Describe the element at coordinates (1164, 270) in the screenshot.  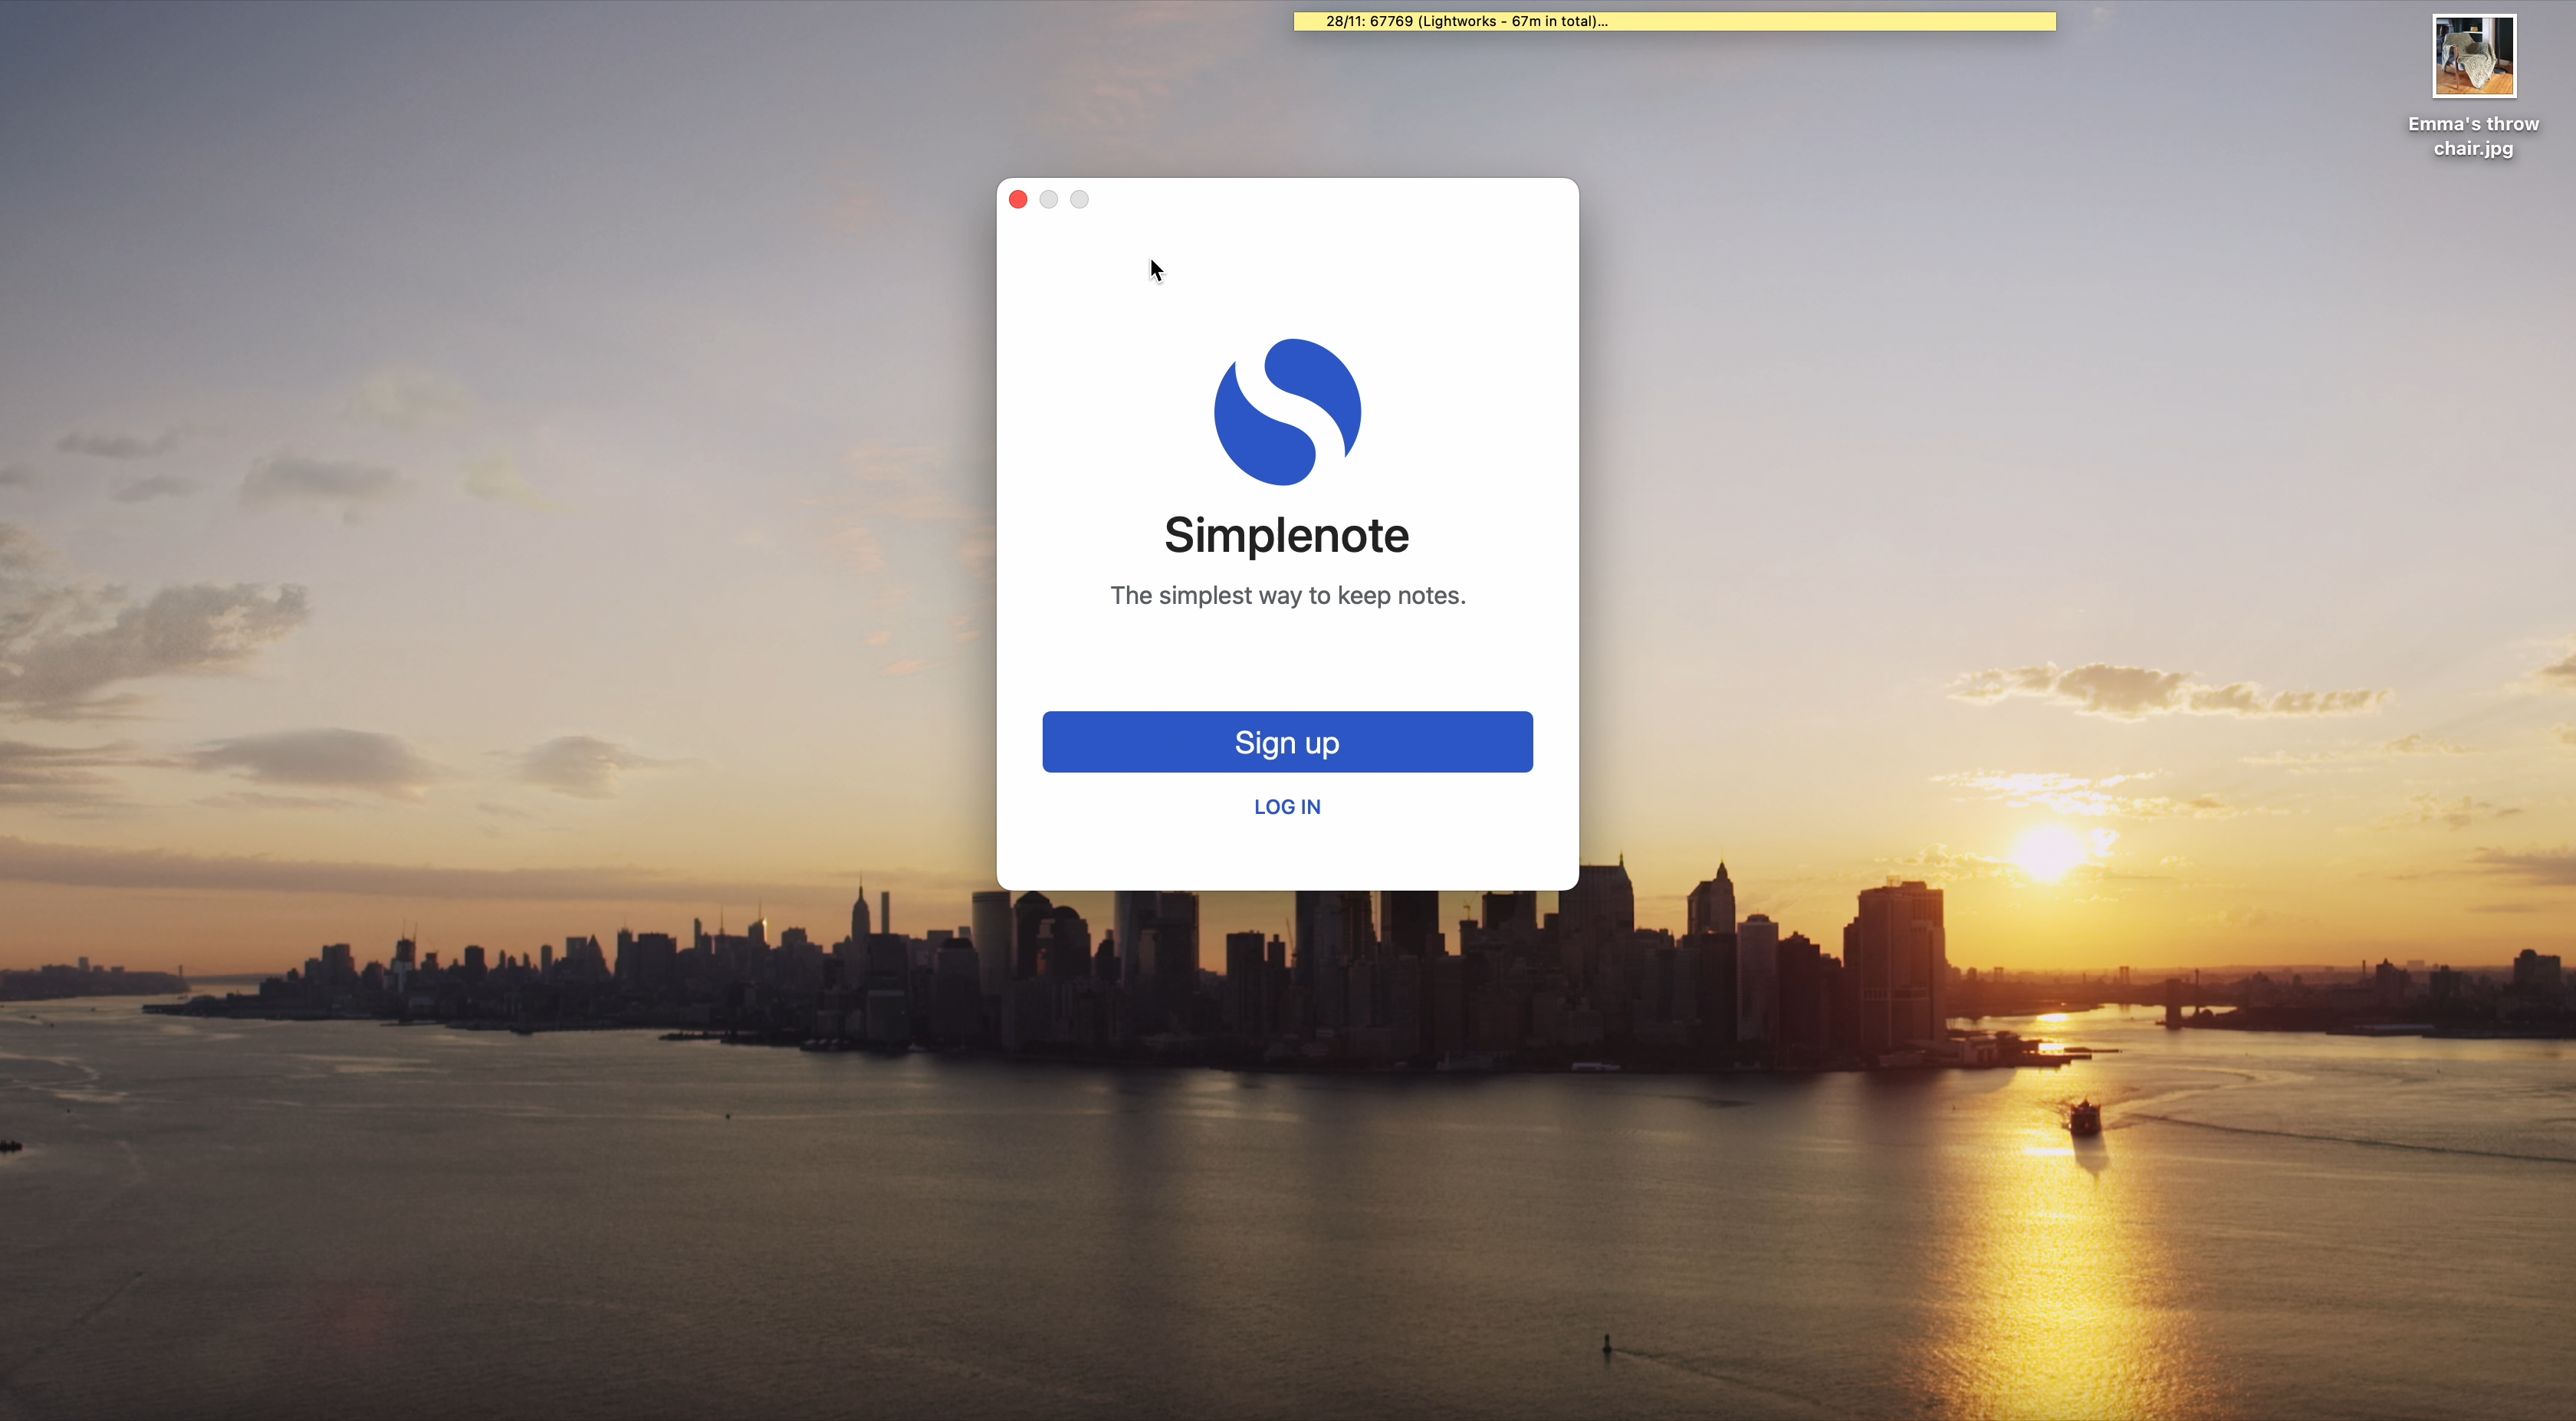
I see `cursor` at that location.